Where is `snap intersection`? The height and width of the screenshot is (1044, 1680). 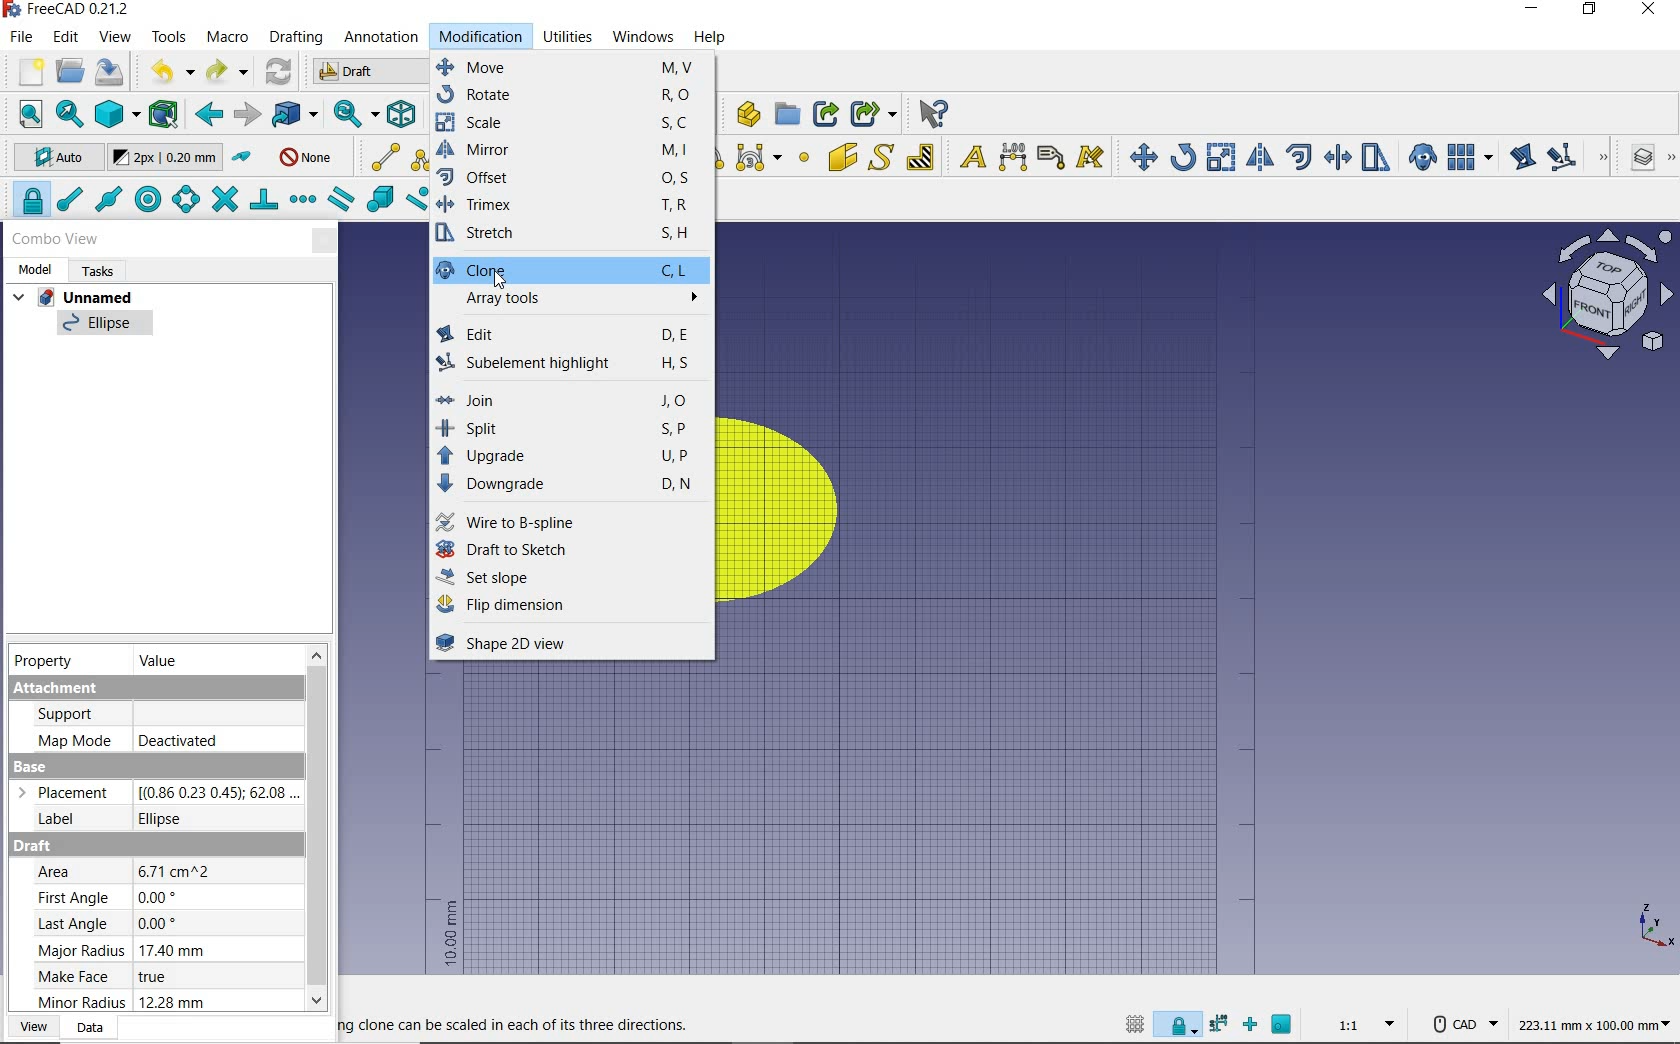 snap intersection is located at coordinates (223, 201).